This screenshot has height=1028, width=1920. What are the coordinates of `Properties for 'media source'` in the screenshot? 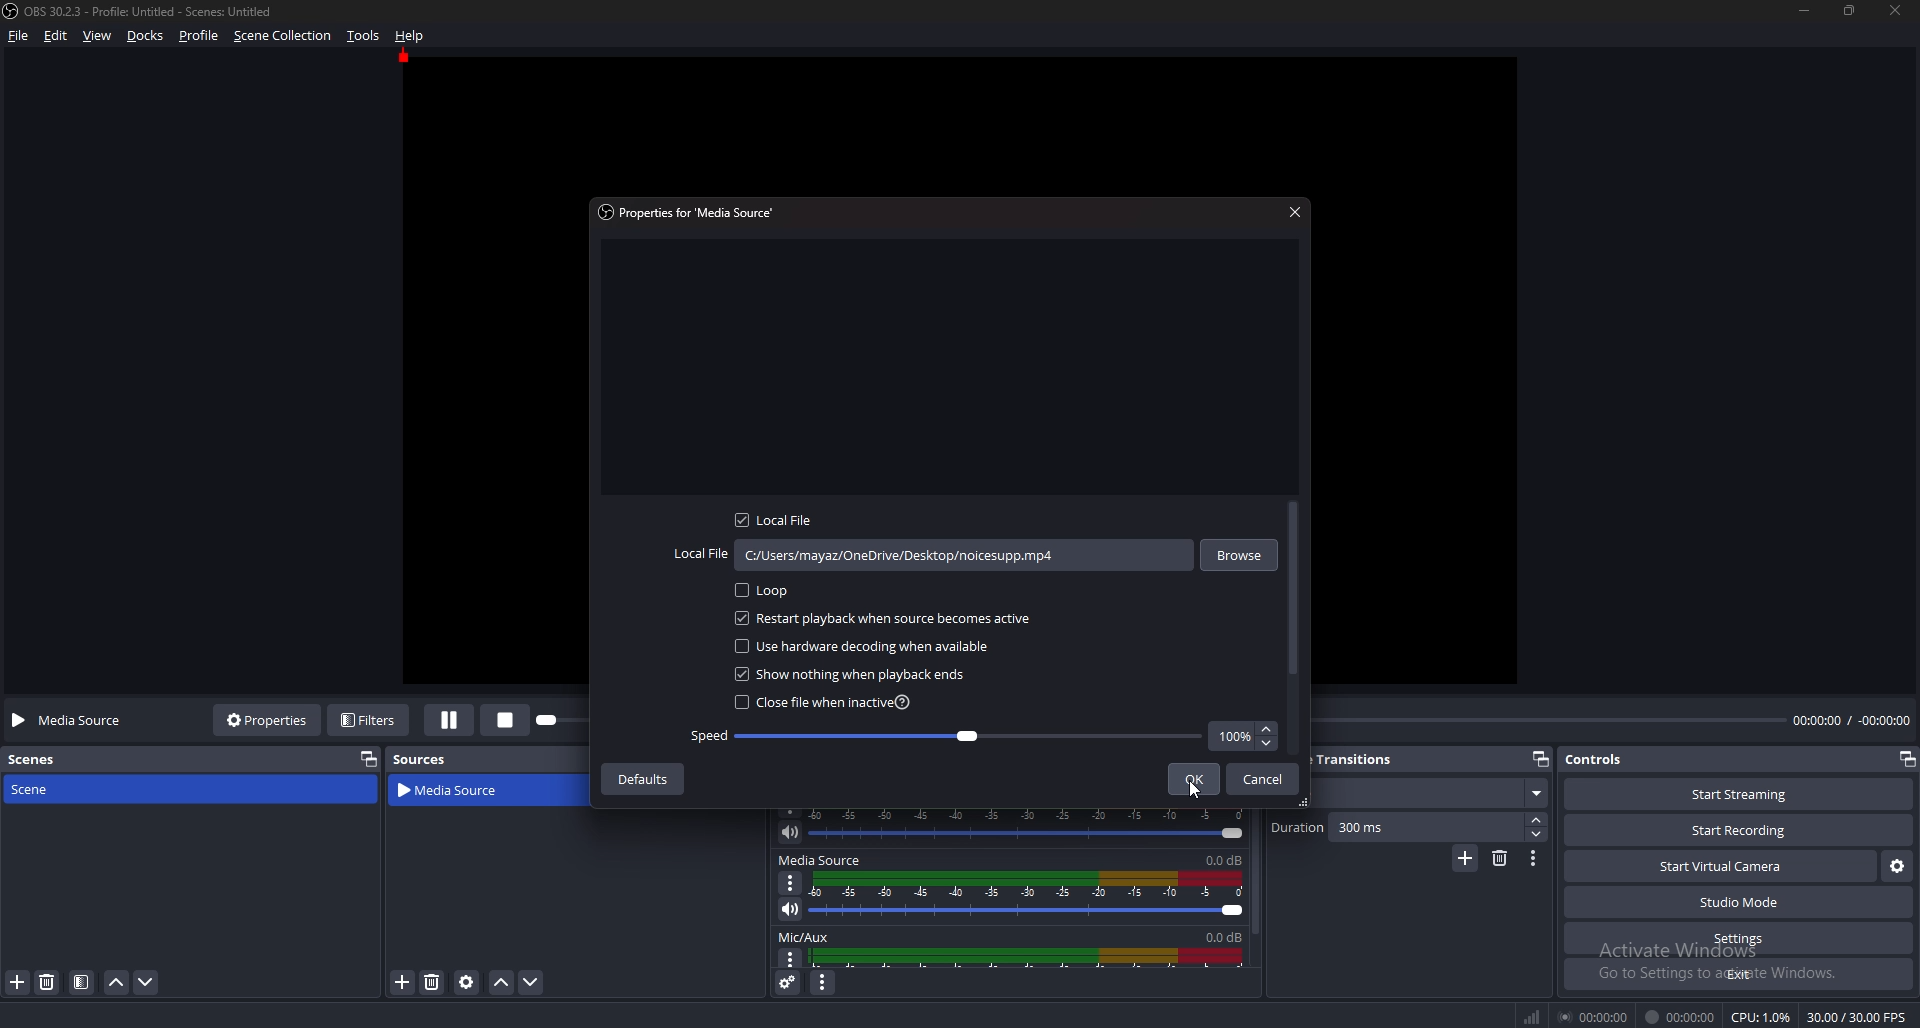 It's located at (691, 211).